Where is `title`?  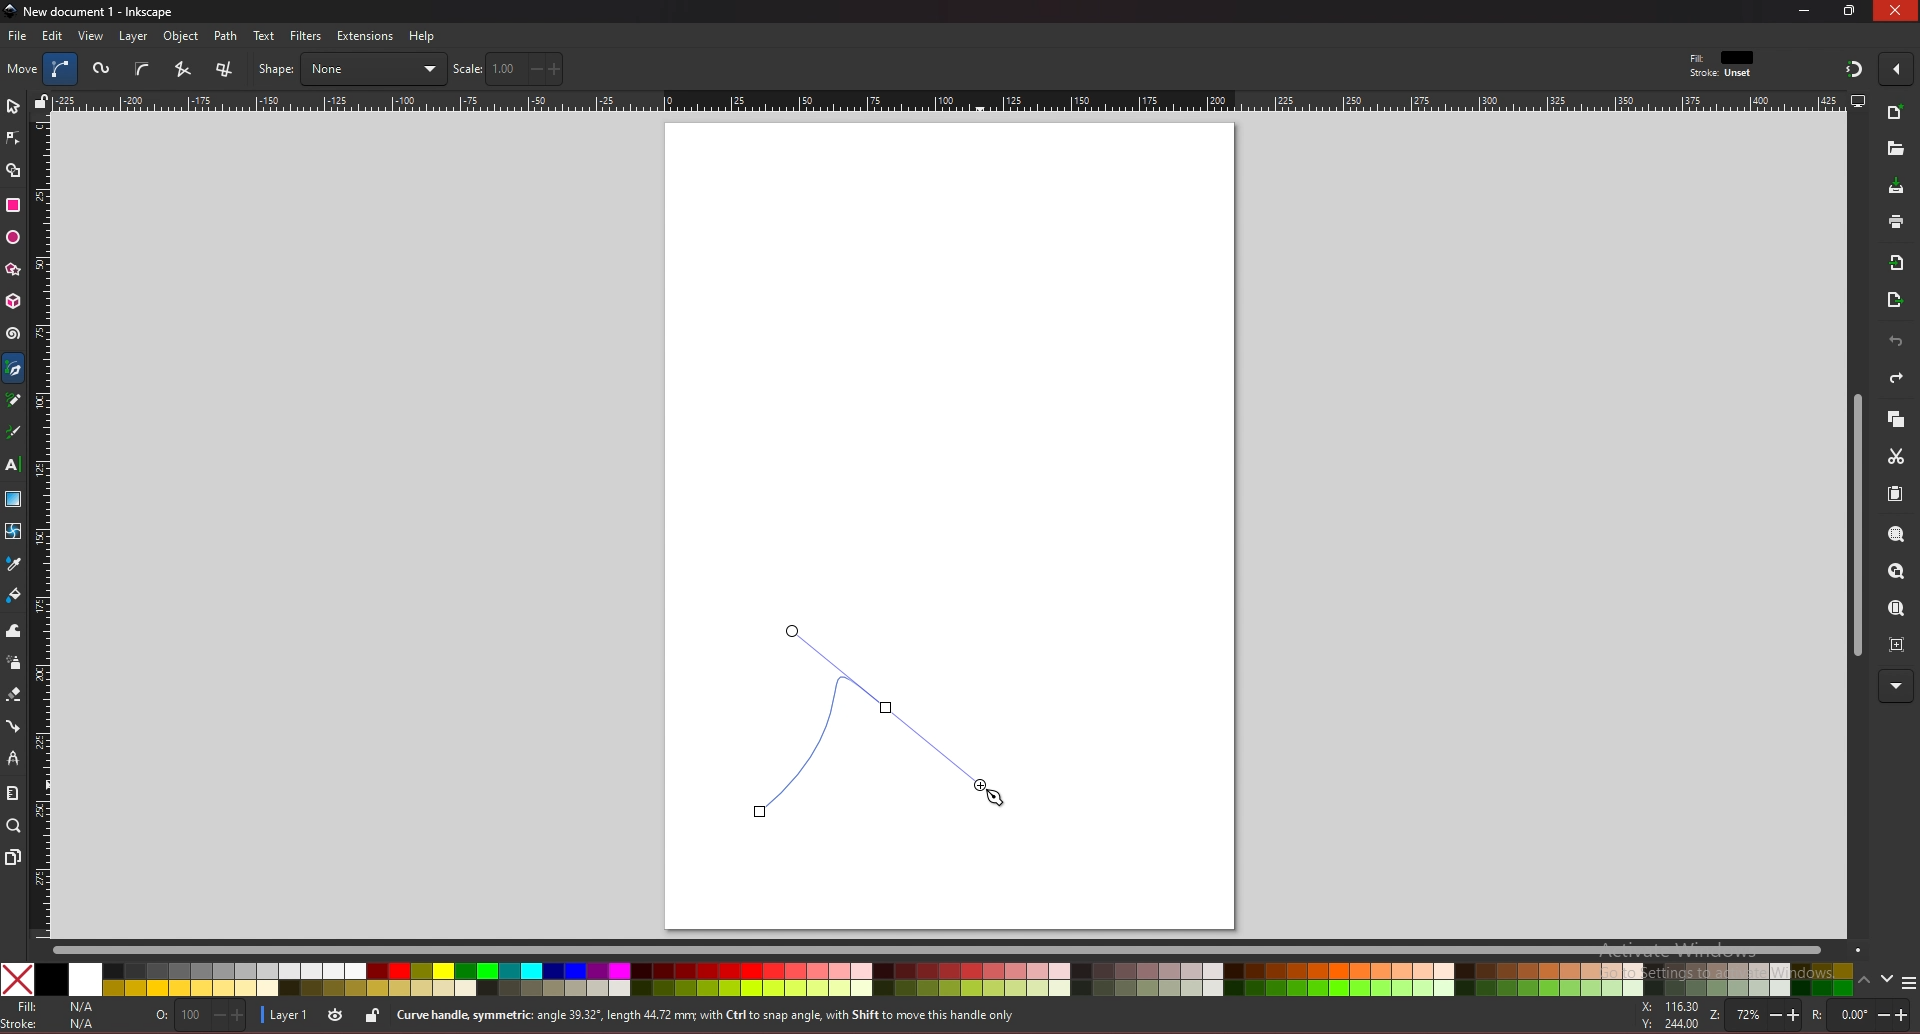 title is located at coordinates (92, 10).